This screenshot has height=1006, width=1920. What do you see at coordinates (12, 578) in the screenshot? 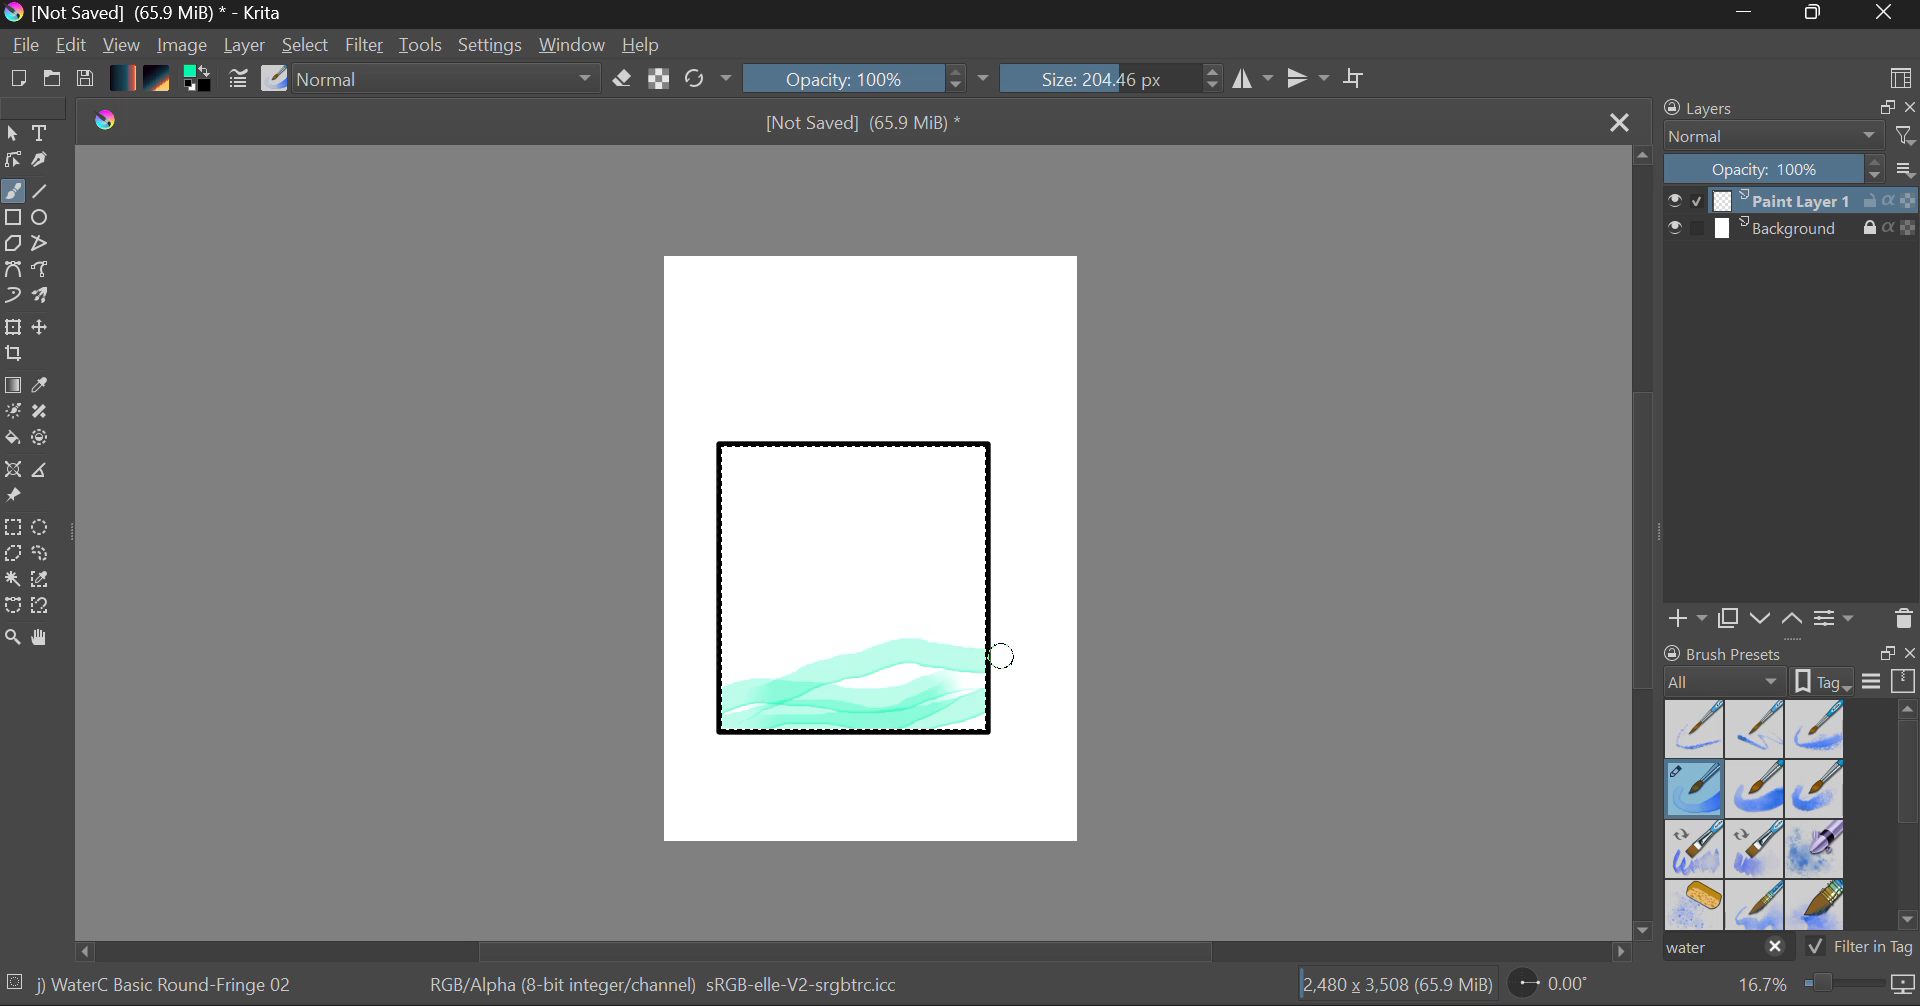
I see `Continuous Selection` at bounding box center [12, 578].